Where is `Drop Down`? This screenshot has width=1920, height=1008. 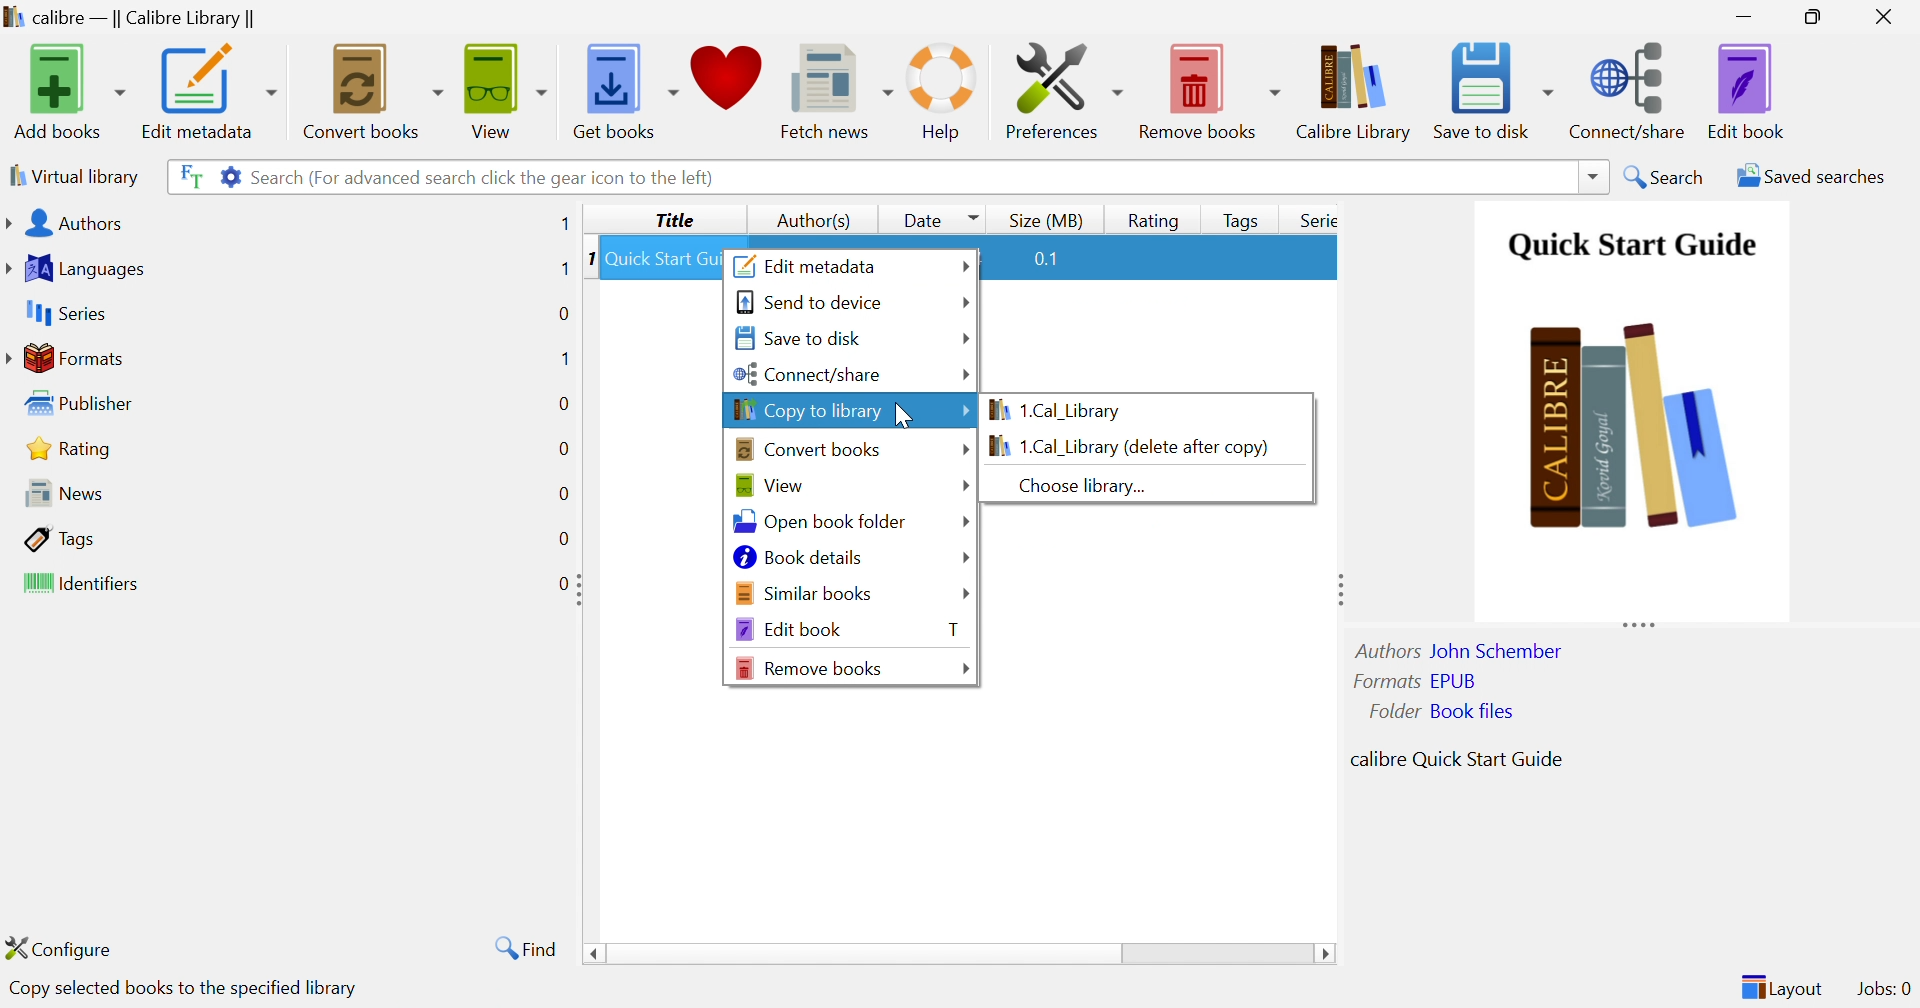 Drop Down is located at coordinates (961, 486).